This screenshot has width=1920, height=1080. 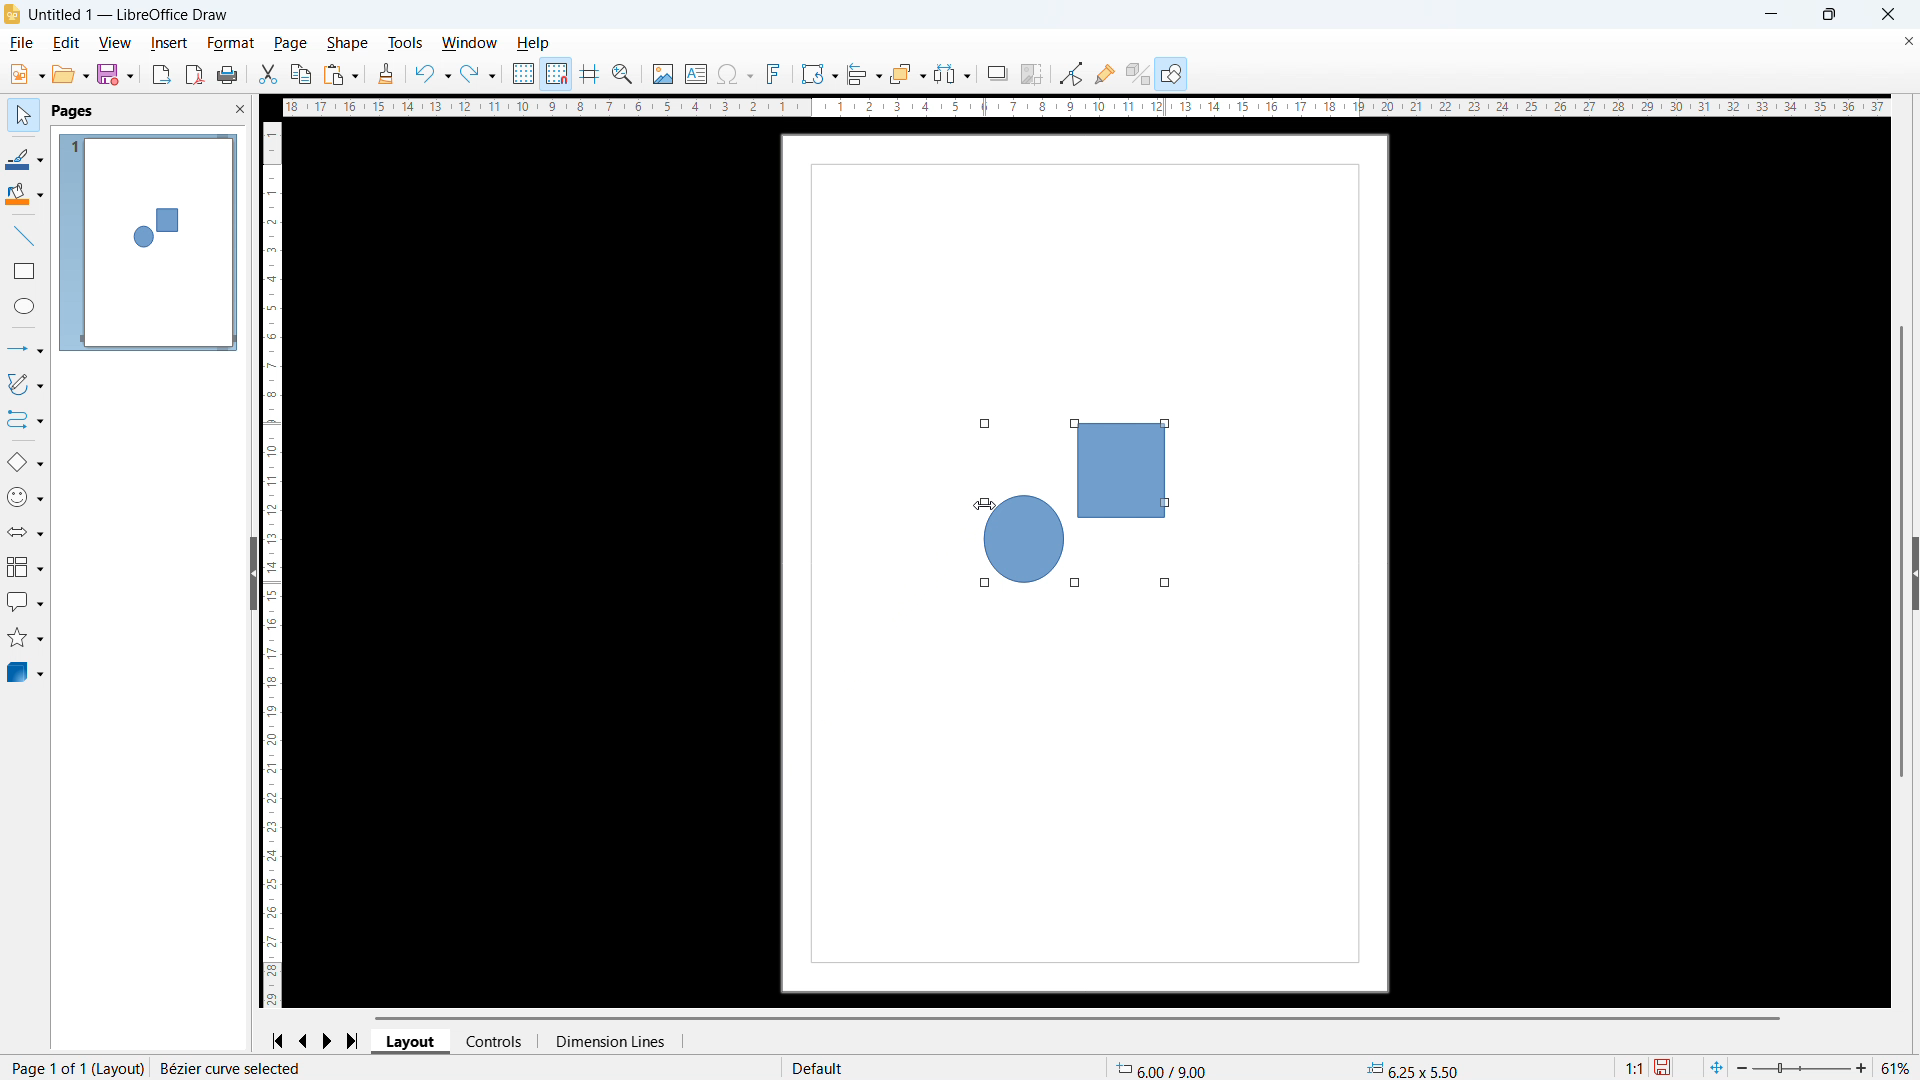 I want to click on Lines and arrows , so click(x=29, y=350).